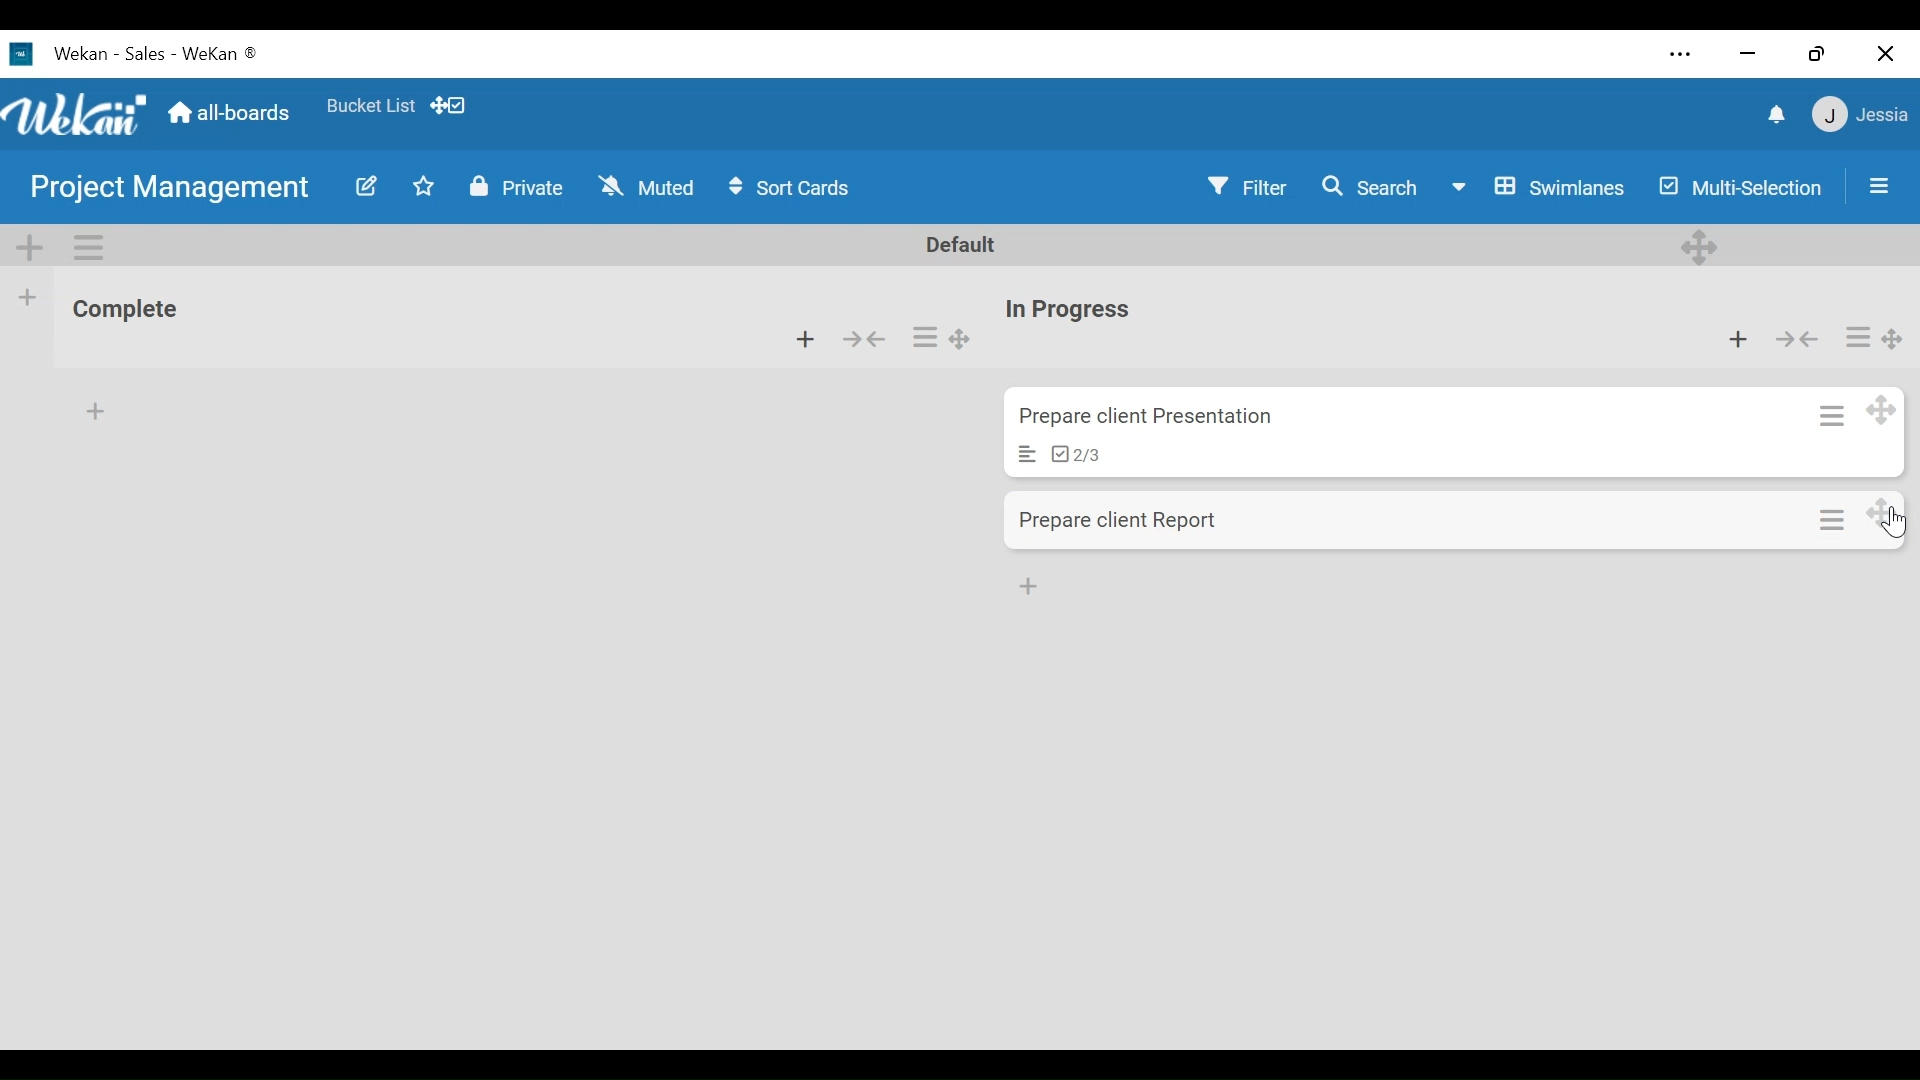 This screenshot has width=1920, height=1080. I want to click on Prepare client presentation, so click(1153, 418).